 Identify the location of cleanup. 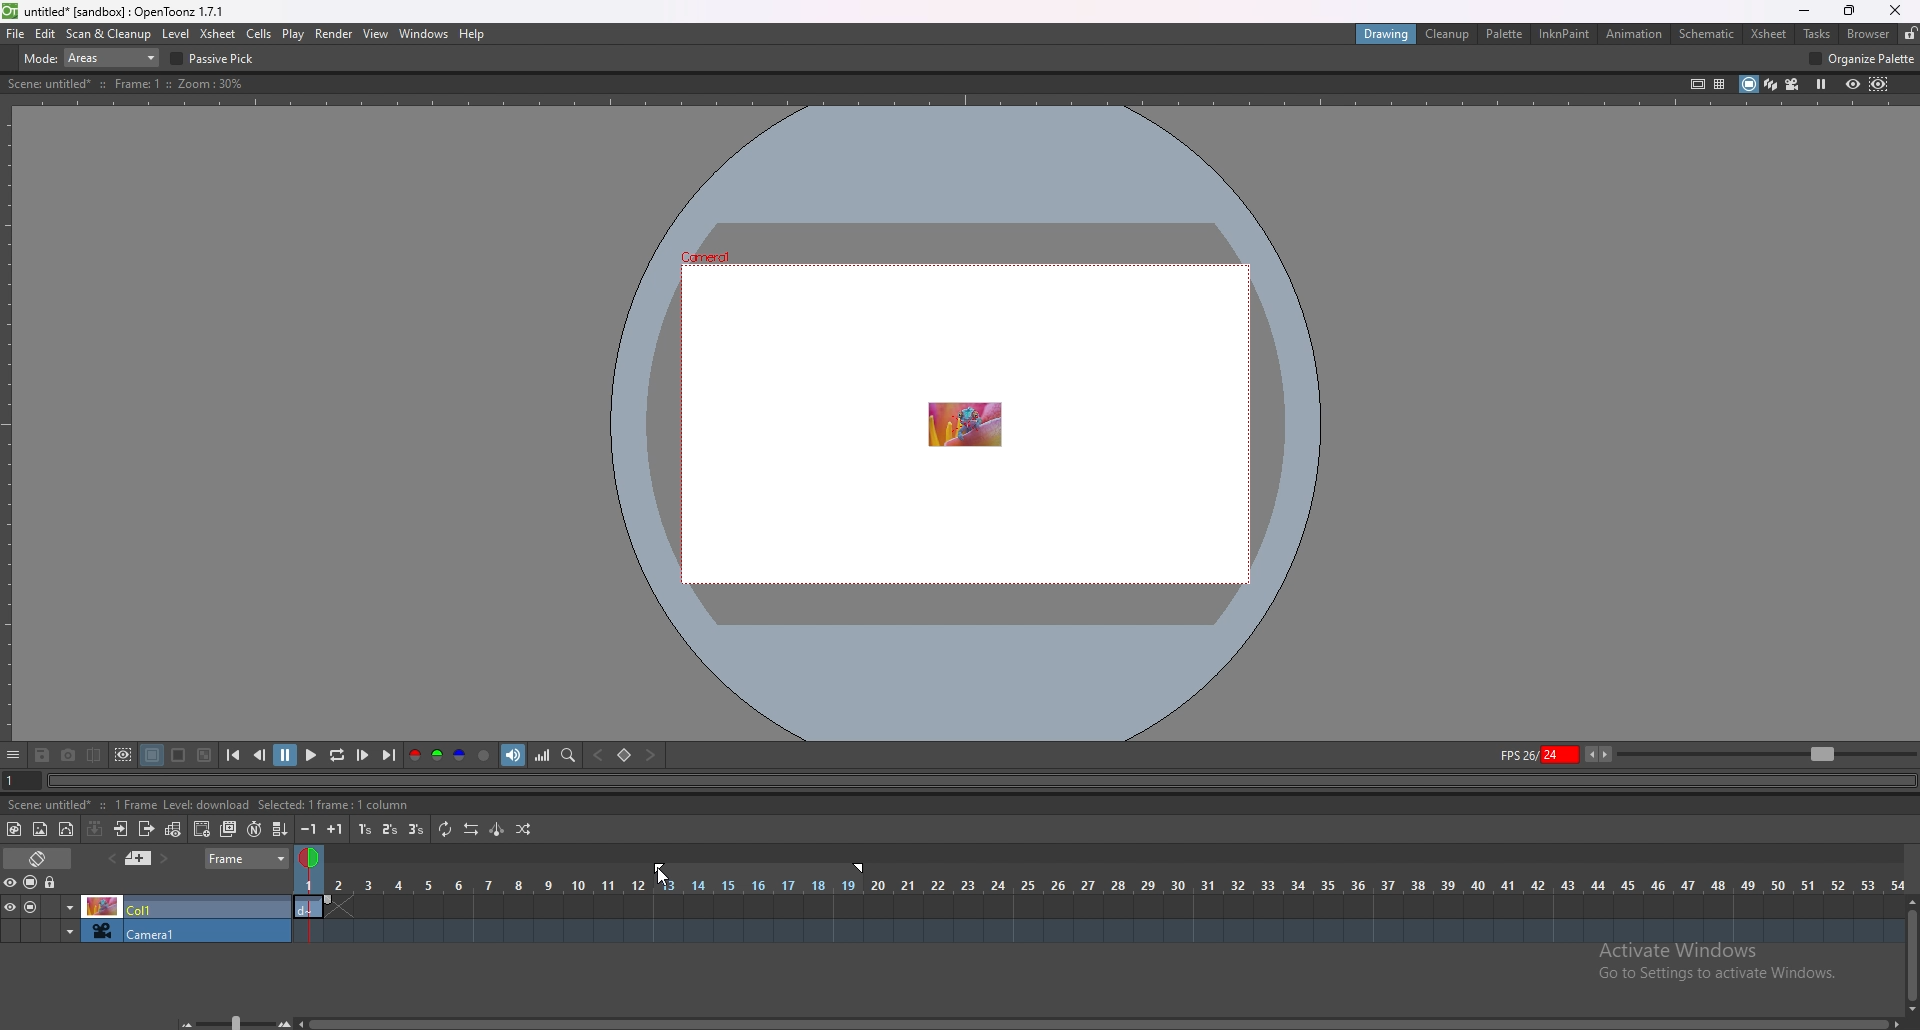
(1449, 34).